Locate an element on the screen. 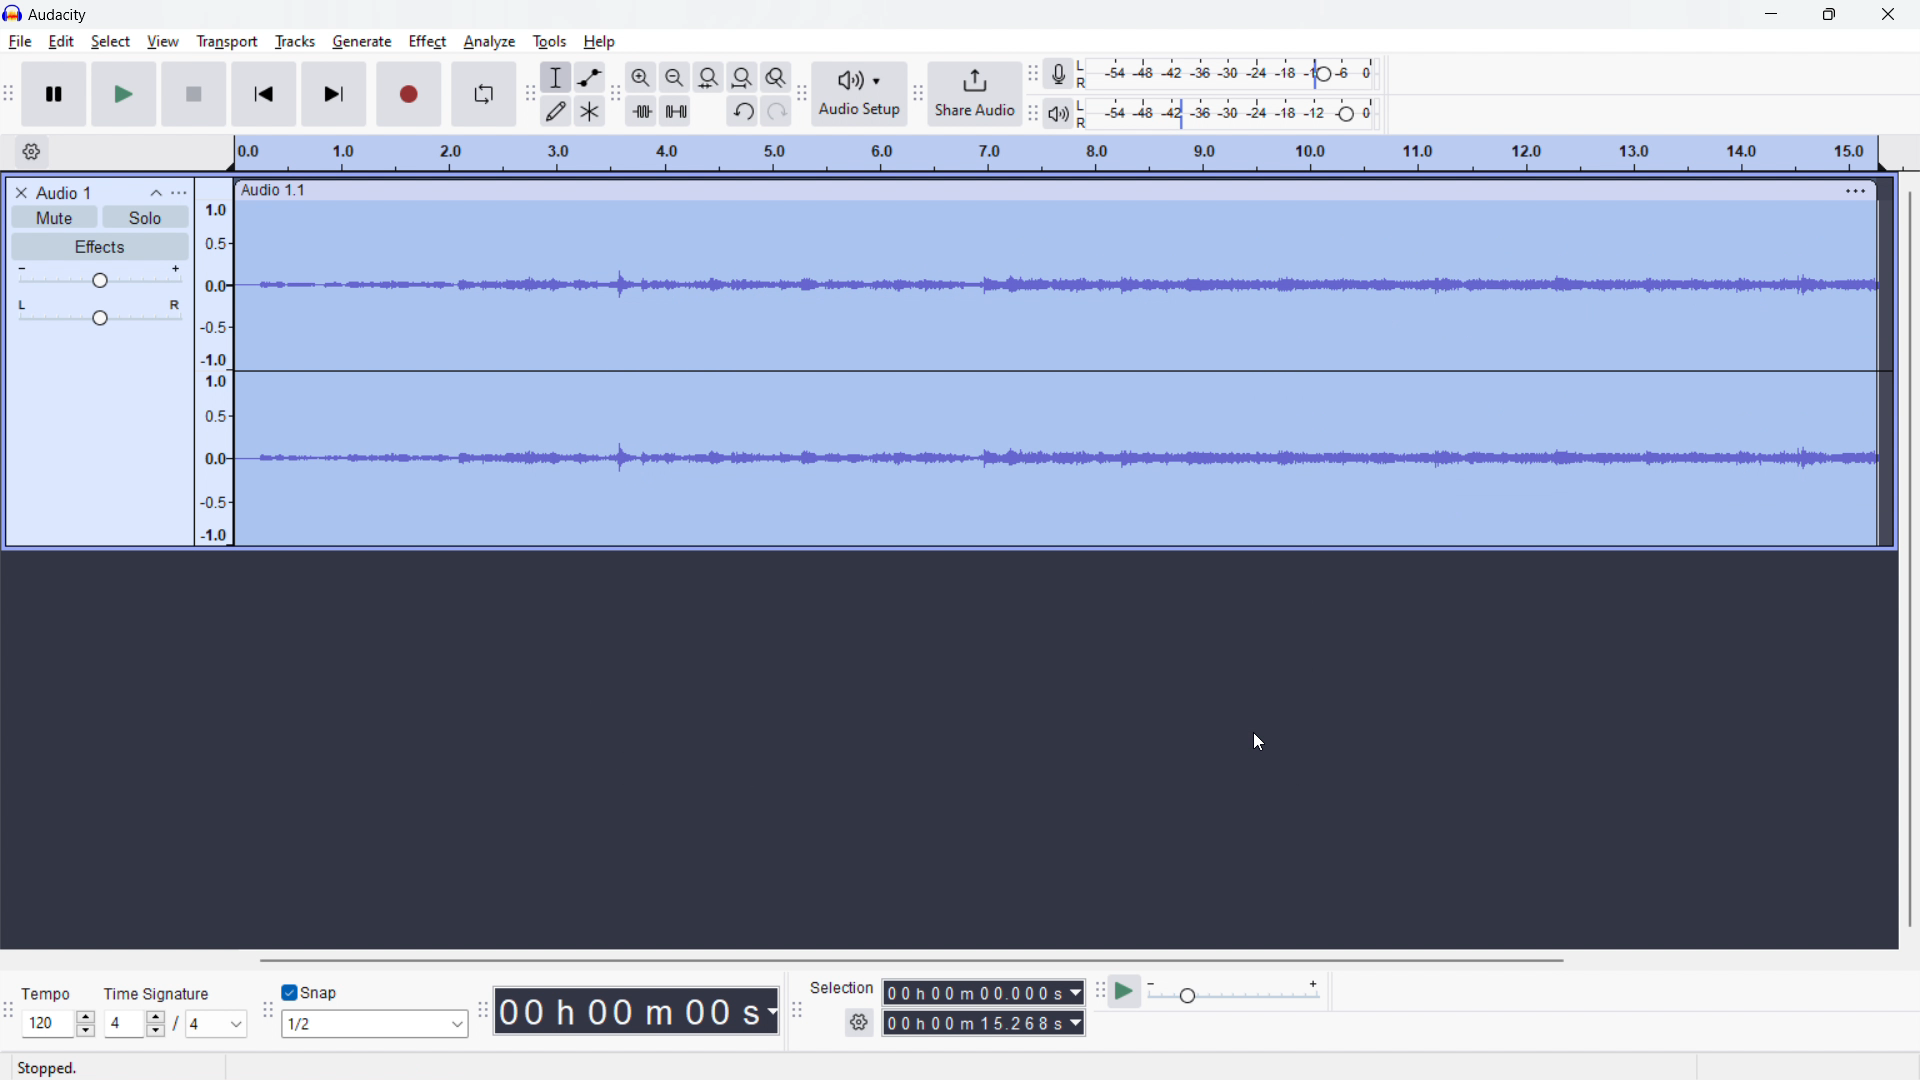 The width and height of the screenshot is (1920, 1080). file is located at coordinates (19, 43).